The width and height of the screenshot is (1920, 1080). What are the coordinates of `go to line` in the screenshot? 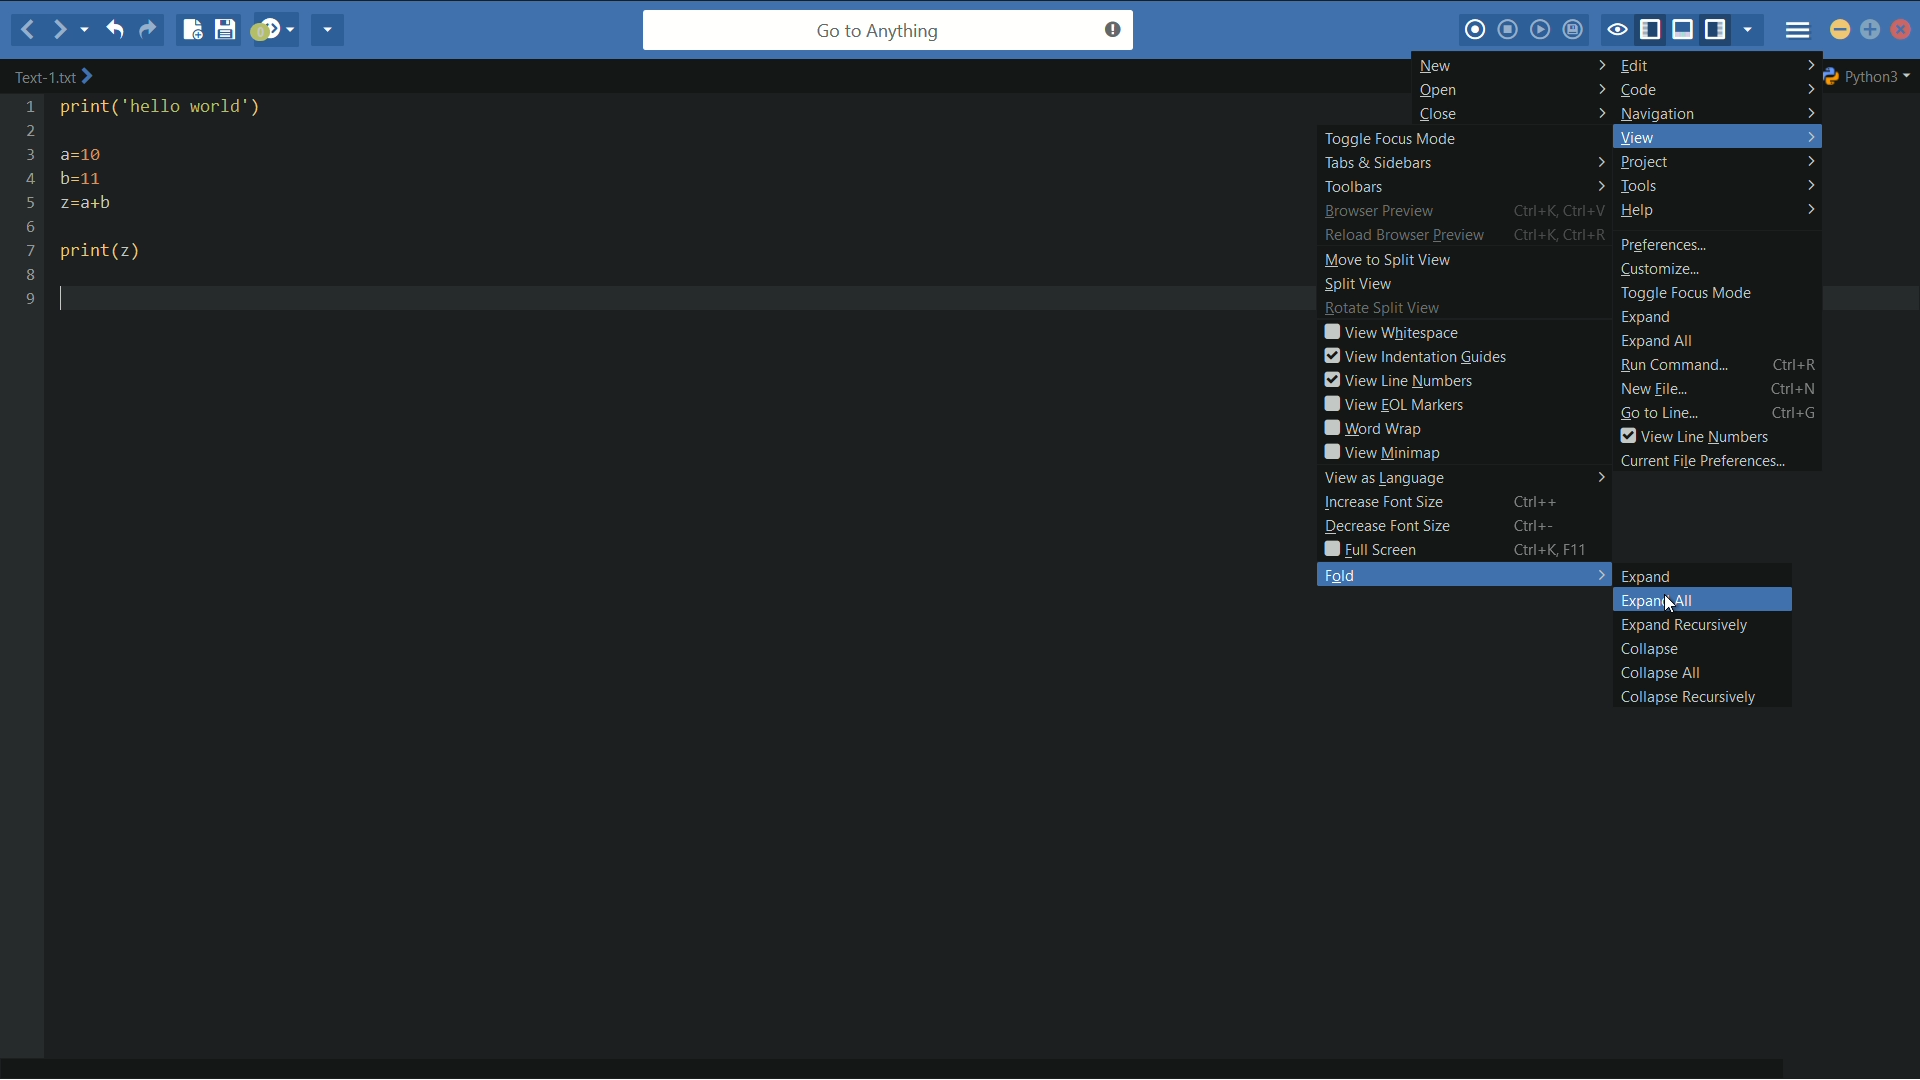 It's located at (1658, 414).